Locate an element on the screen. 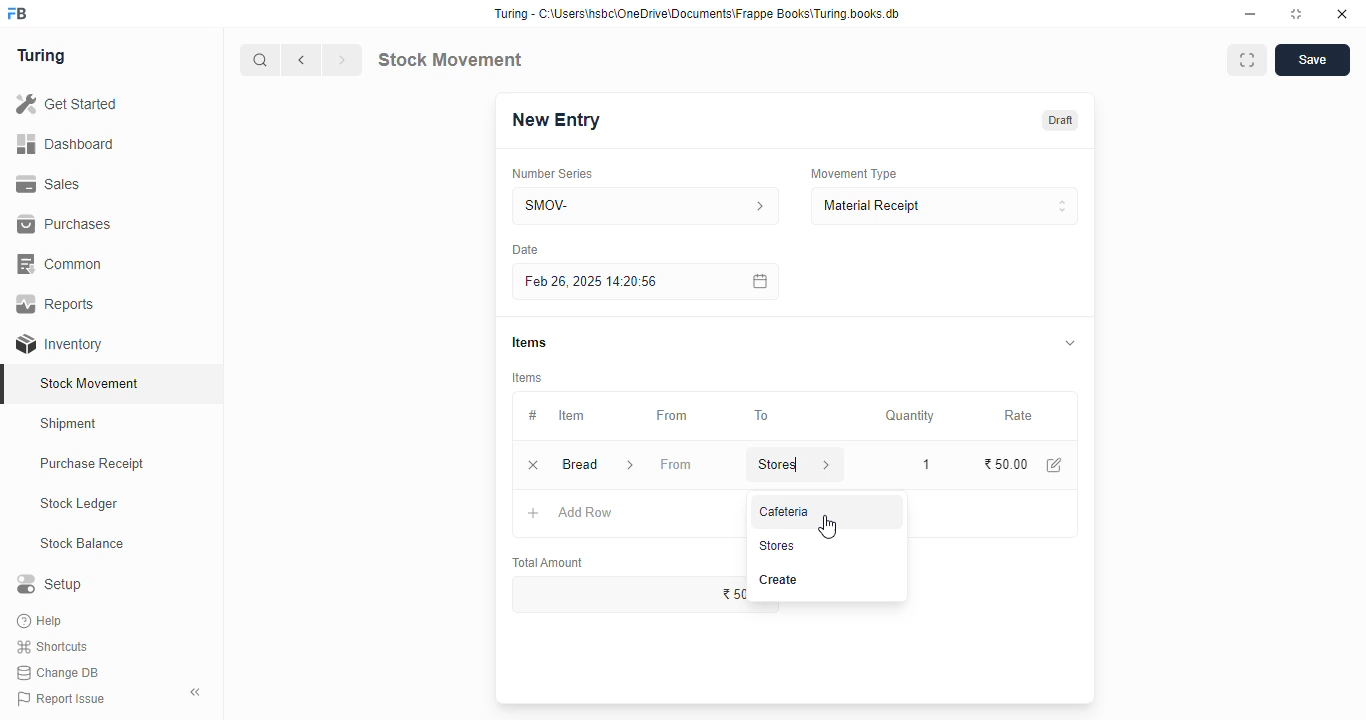 This screenshot has height=720, width=1366. toggle between form and full width is located at coordinates (1247, 60).